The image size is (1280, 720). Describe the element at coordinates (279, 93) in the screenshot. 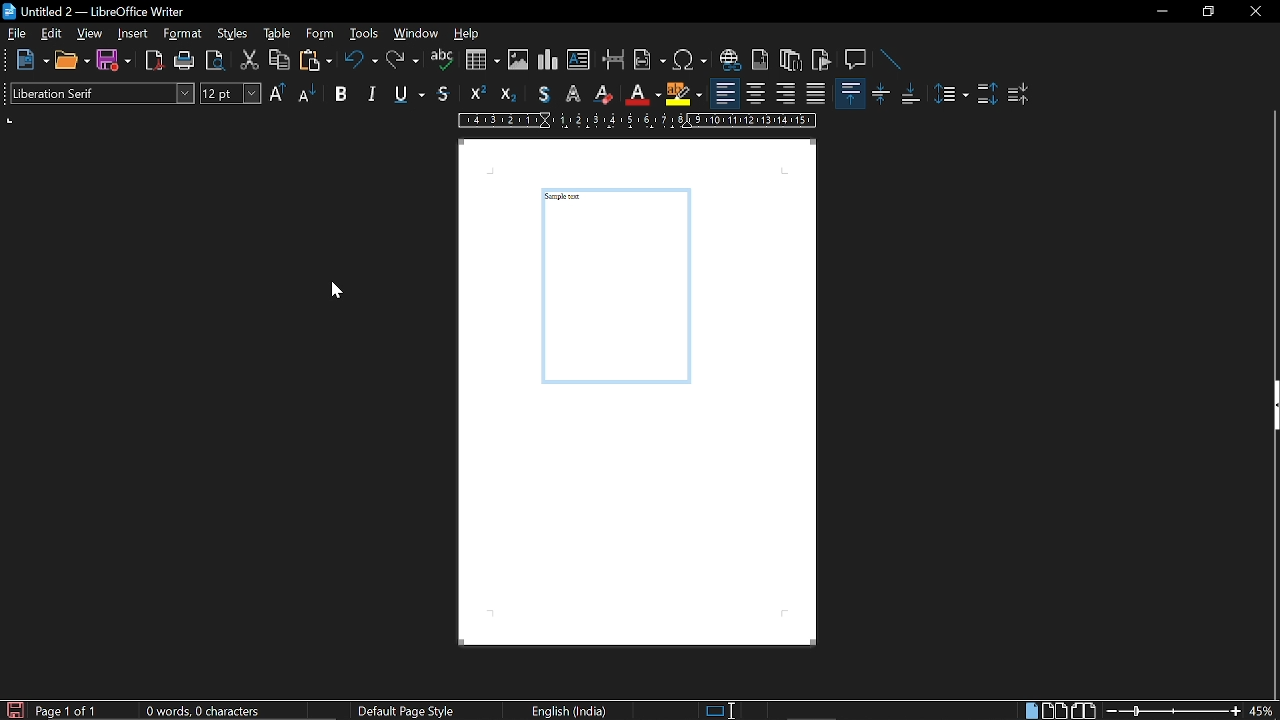

I see `Increase text size` at that location.